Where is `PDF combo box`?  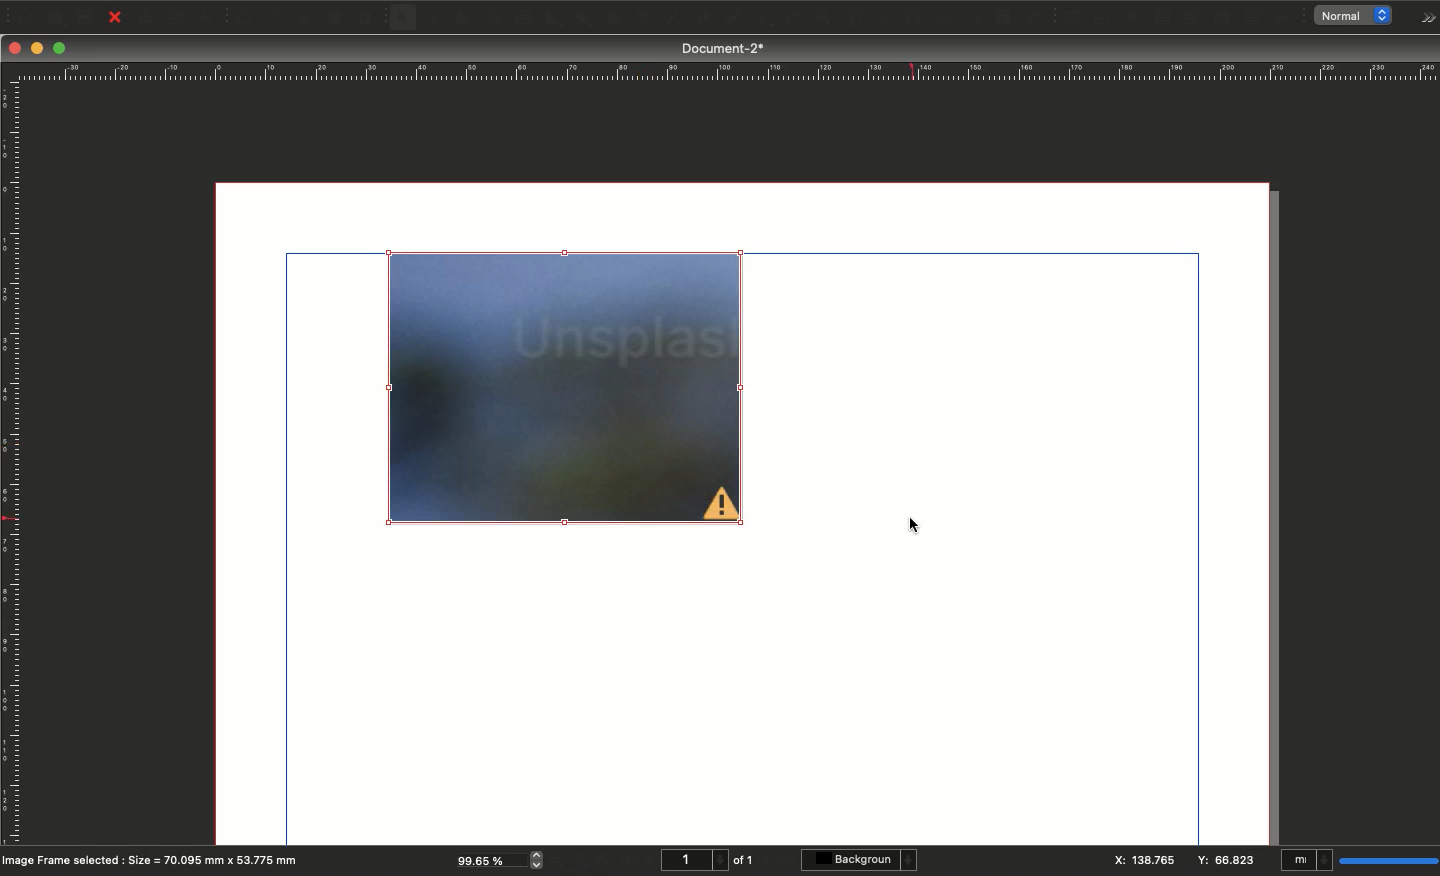
PDF combo box is located at coordinates (1190, 18).